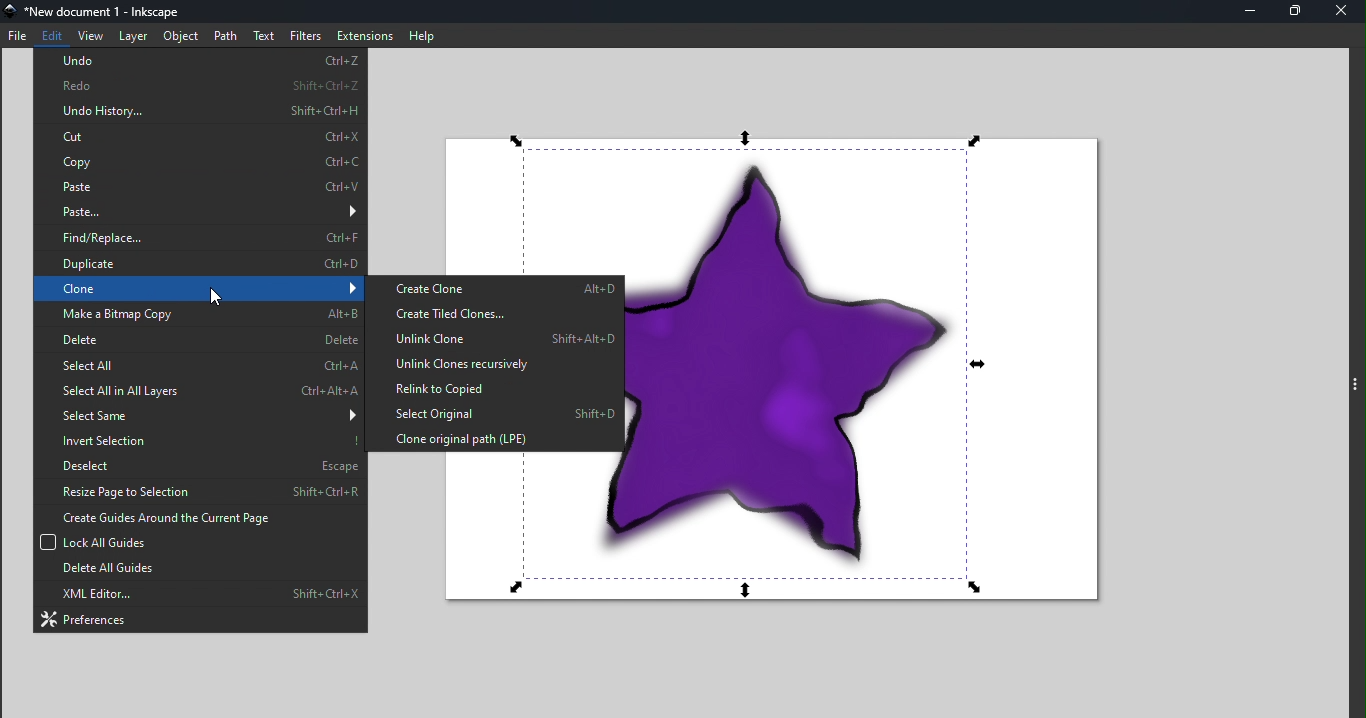 This screenshot has height=718, width=1366. What do you see at coordinates (492, 413) in the screenshot?
I see `Select original` at bounding box center [492, 413].